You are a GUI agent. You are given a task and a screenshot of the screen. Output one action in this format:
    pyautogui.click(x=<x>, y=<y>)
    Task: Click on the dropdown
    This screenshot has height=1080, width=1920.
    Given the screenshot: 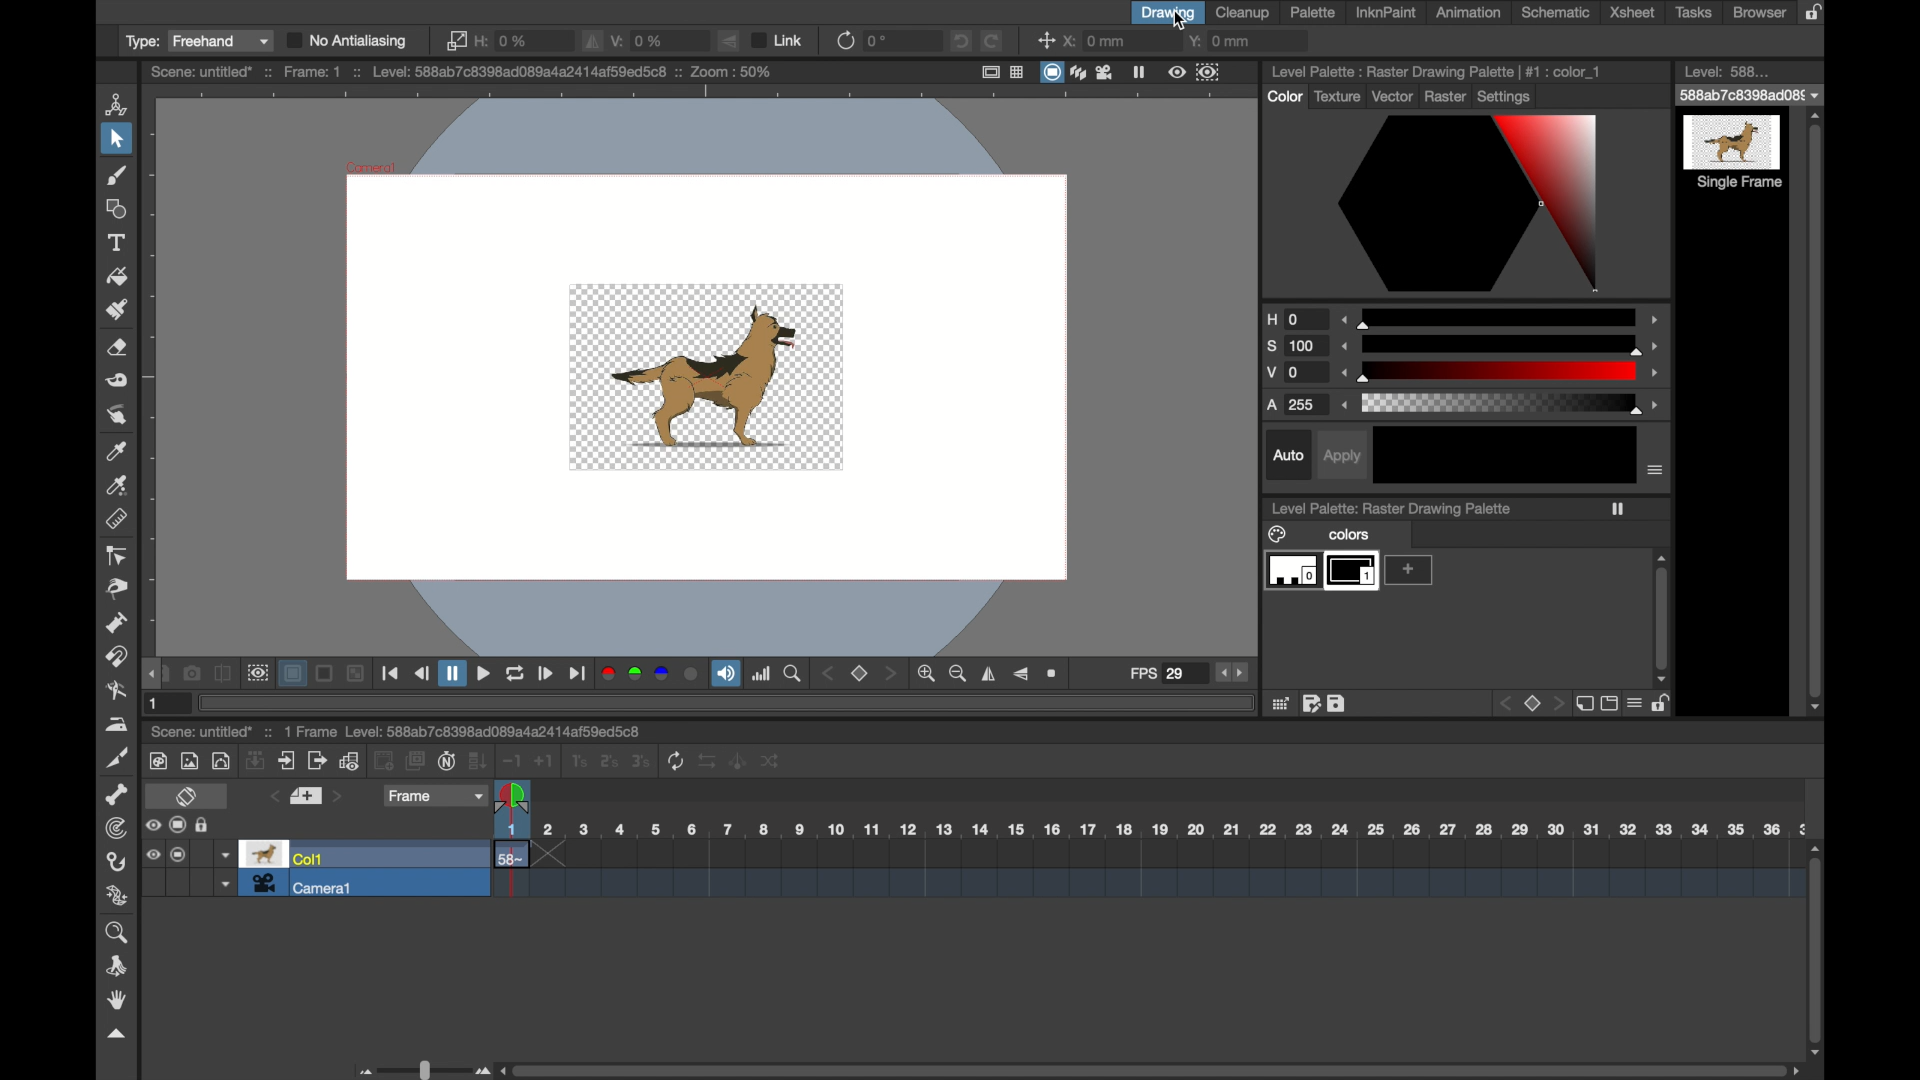 What is the action you would take?
    pyautogui.click(x=1750, y=95)
    